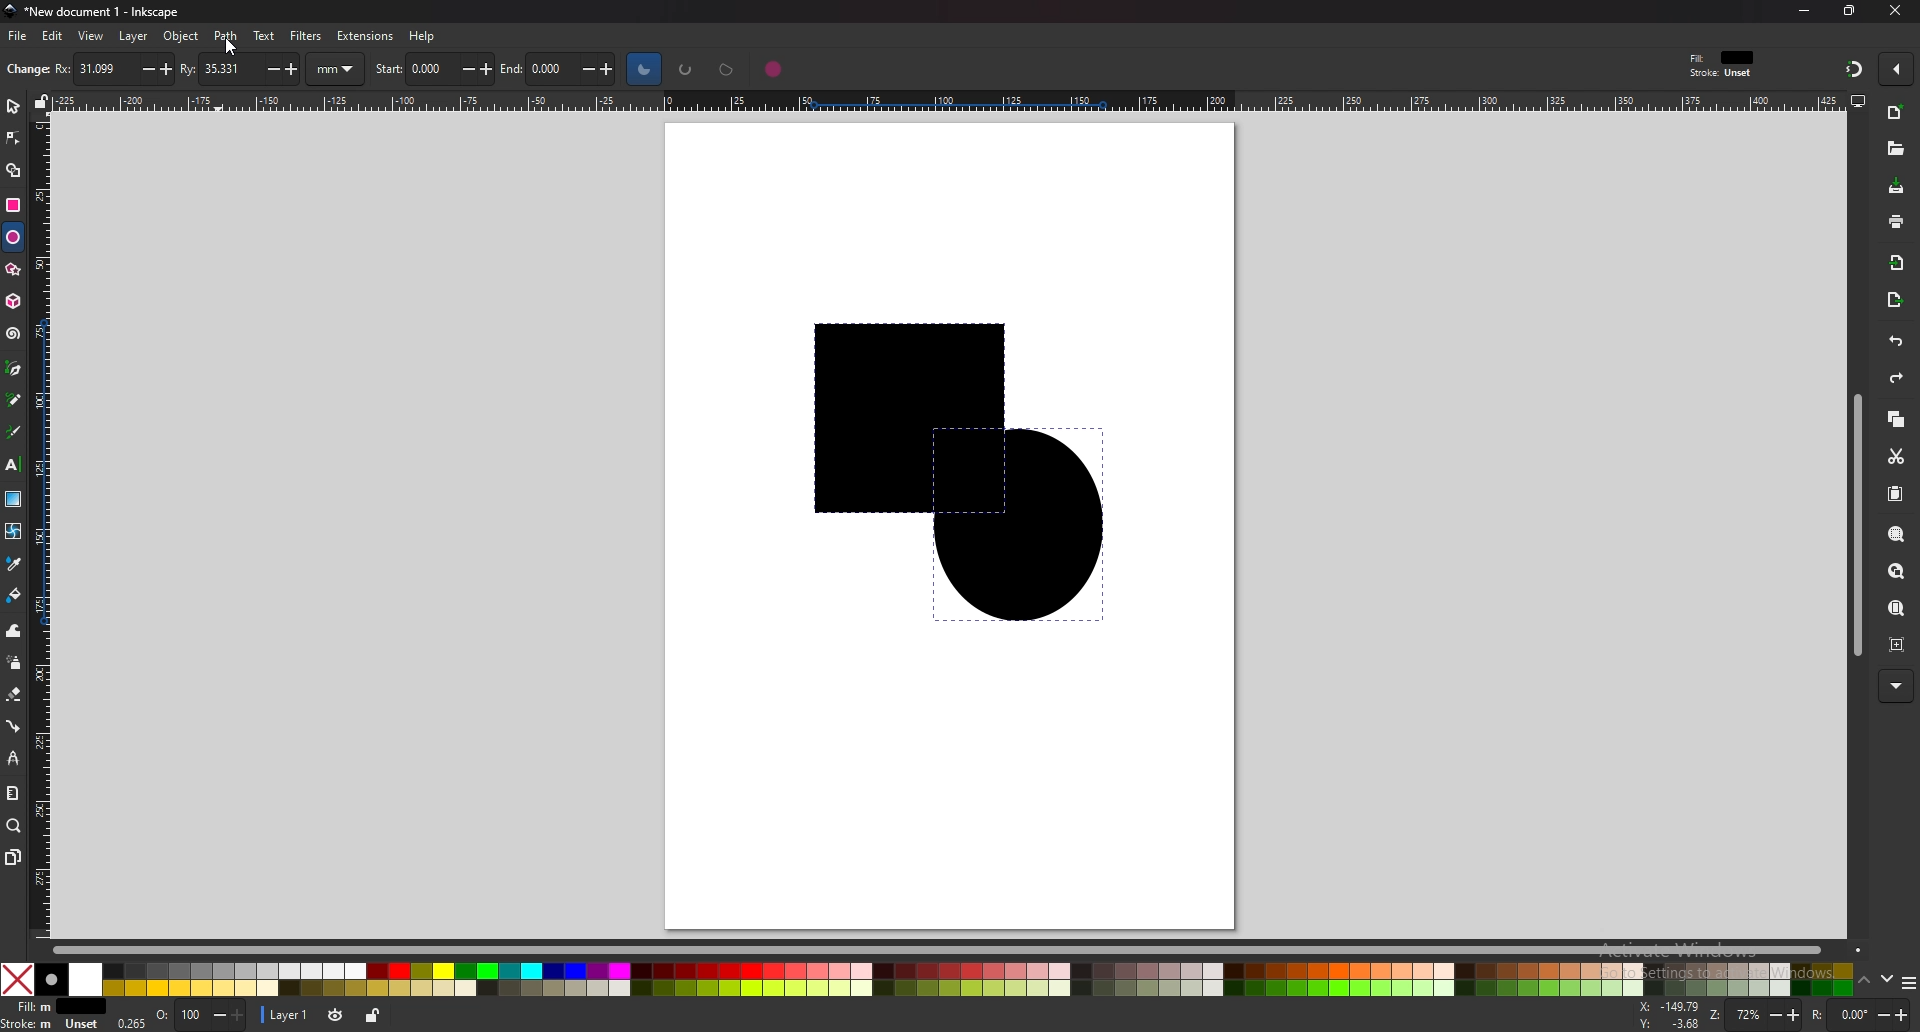  What do you see at coordinates (1672, 1013) in the screenshot?
I see `x and y coodinates` at bounding box center [1672, 1013].